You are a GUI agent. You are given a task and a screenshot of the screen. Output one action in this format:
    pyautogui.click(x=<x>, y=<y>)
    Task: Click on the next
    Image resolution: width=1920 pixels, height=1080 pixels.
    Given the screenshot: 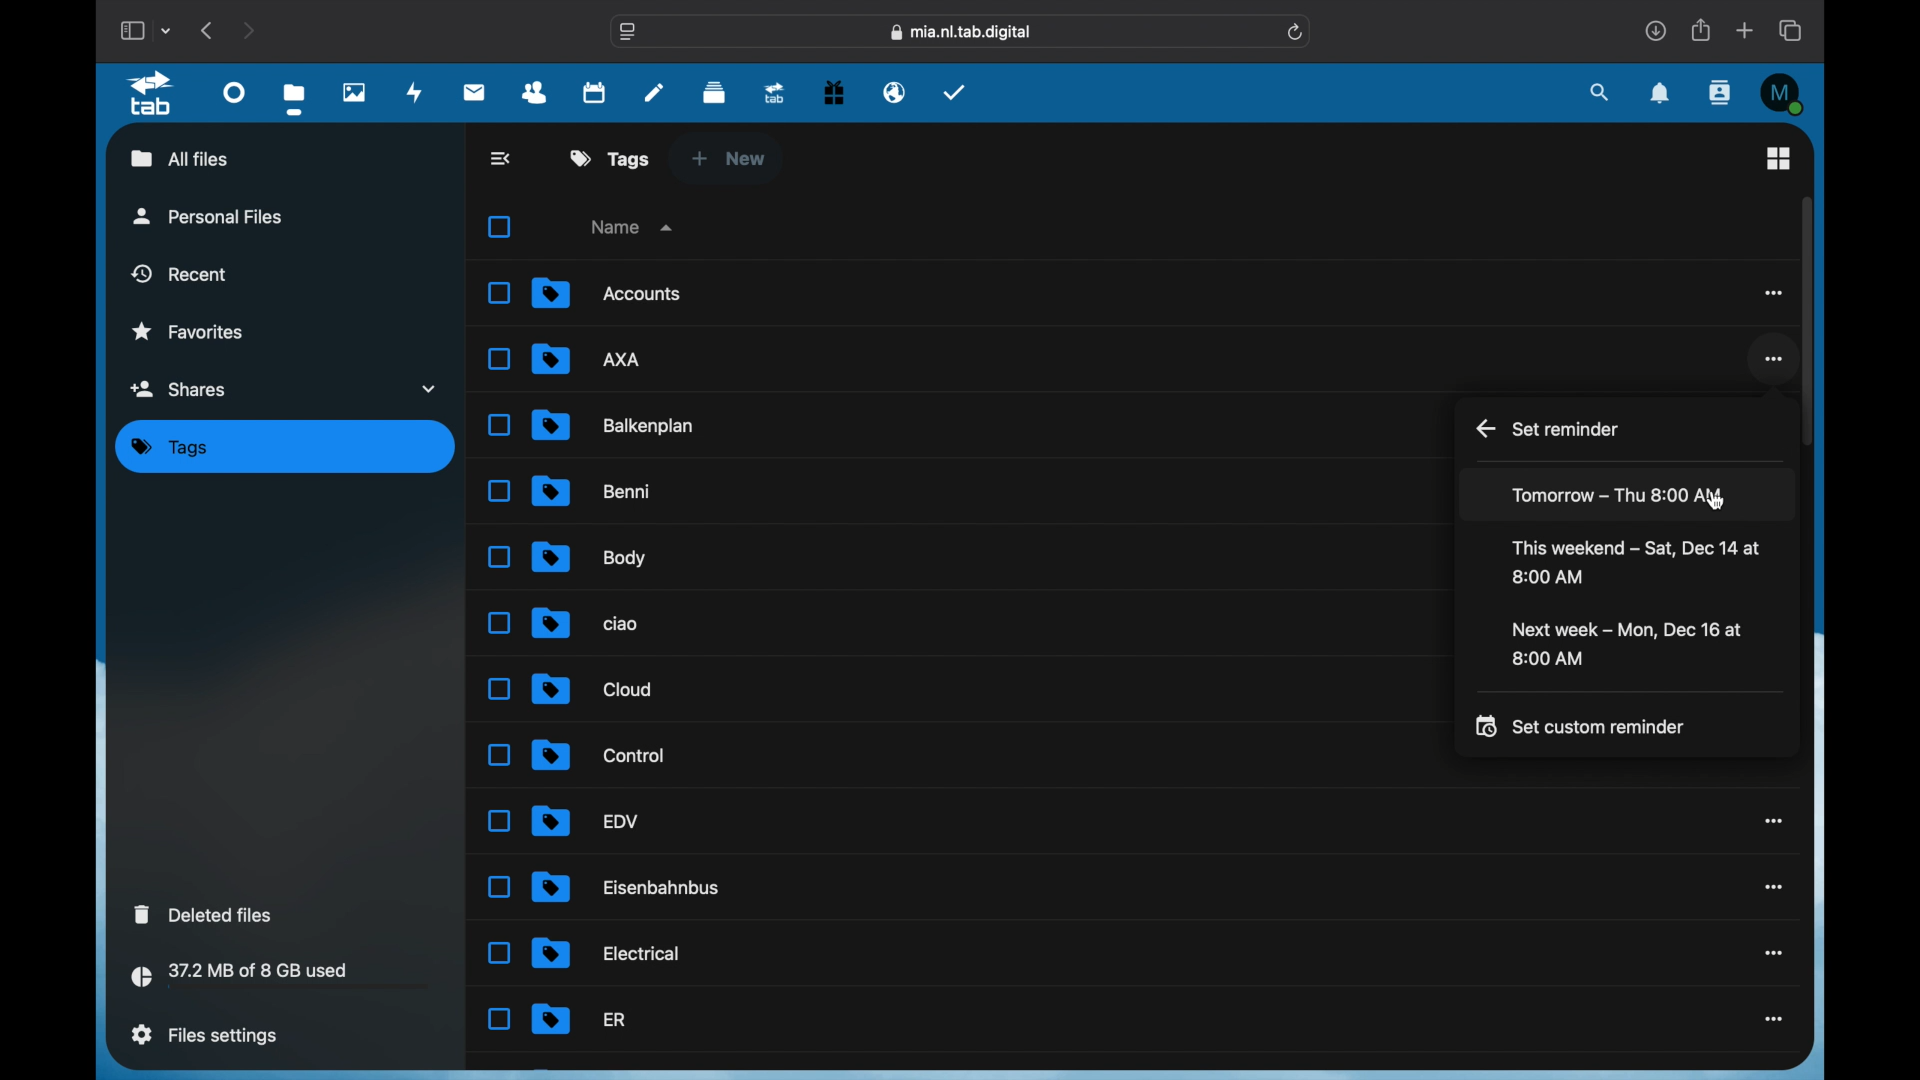 What is the action you would take?
    pyautogui.click(x=251, y=30)
    